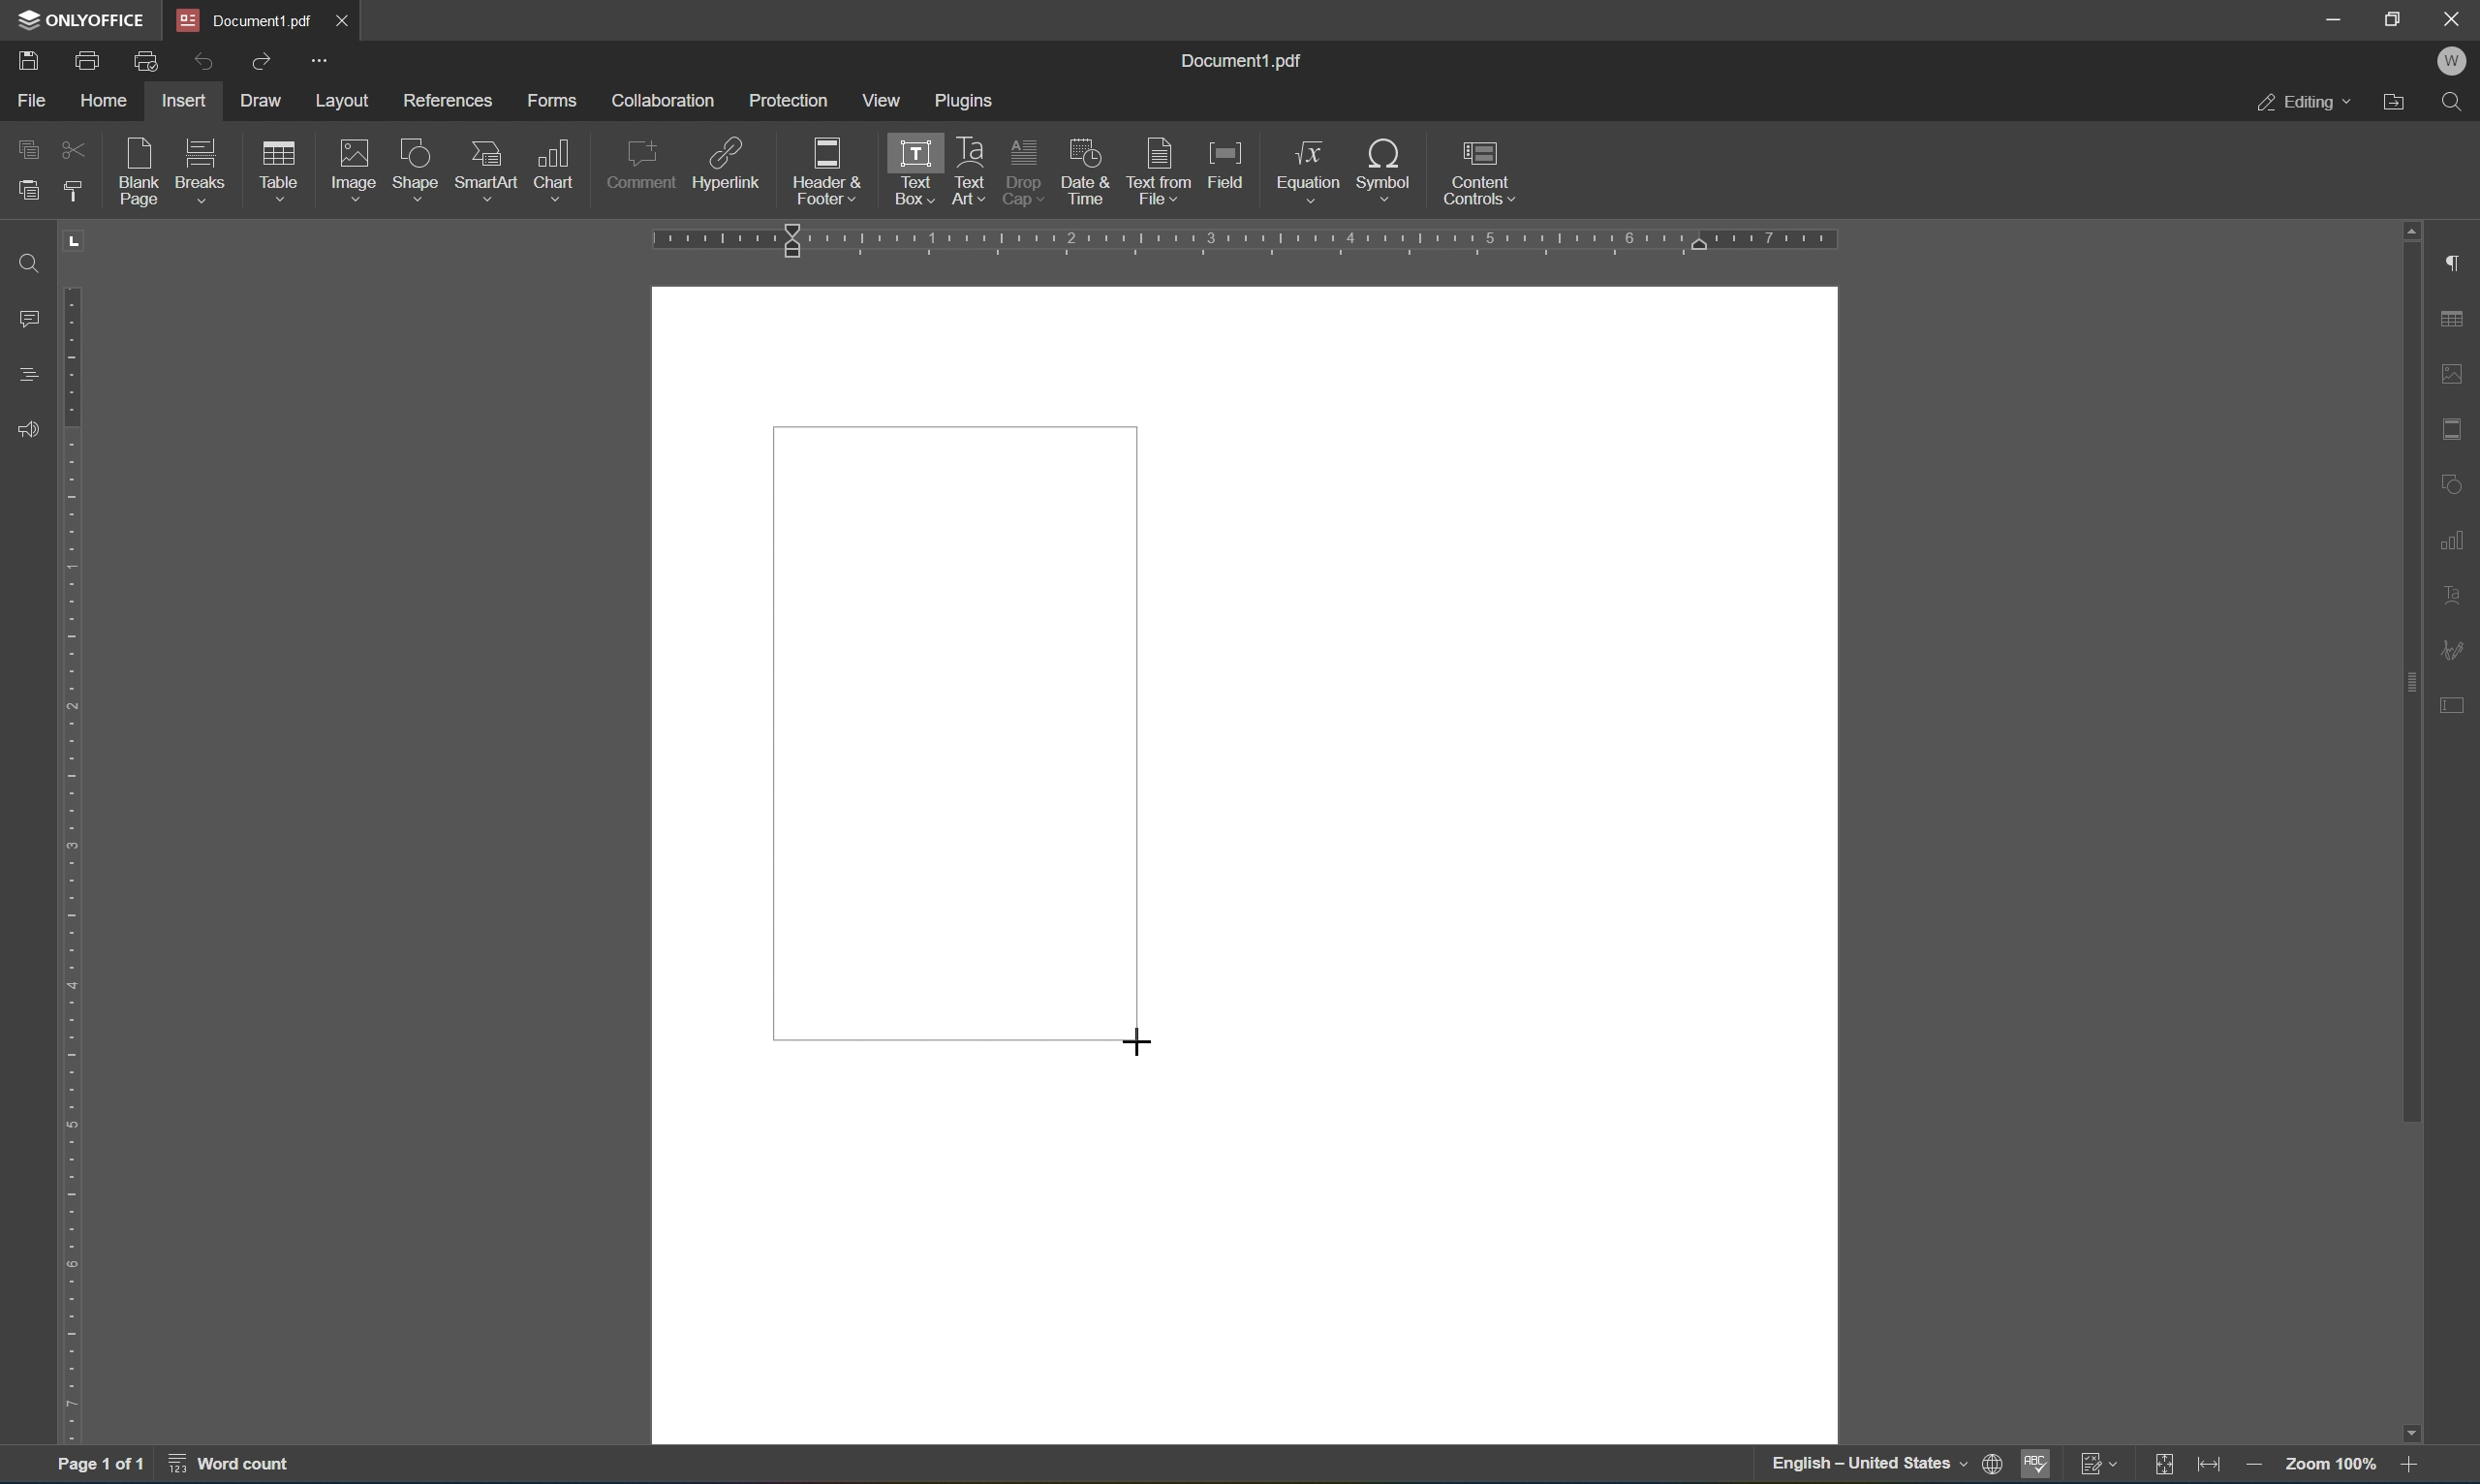 The image size is (2480, 1484). What do you see at coordinates (32, 265) in the screenshot?
I see `Find` at bounding box center [32, 265].